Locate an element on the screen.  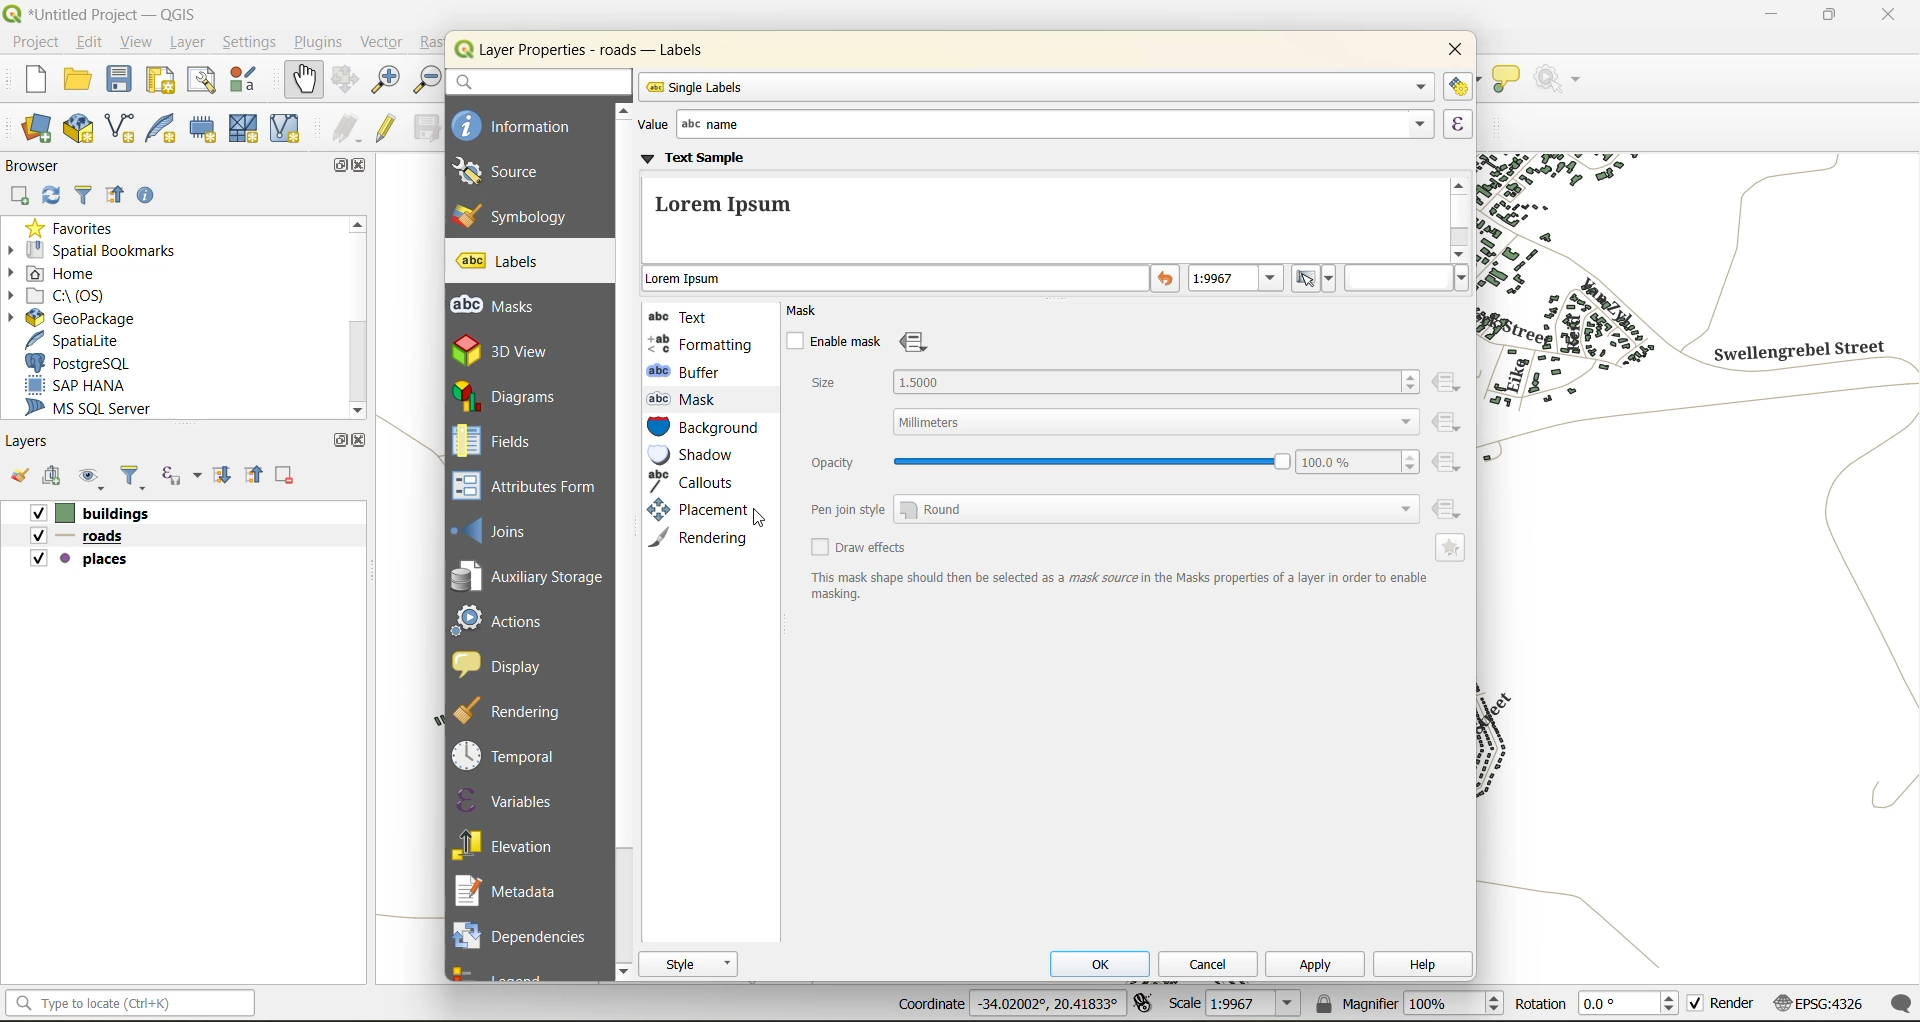
toggle edits is located at coordinates (390, 130).